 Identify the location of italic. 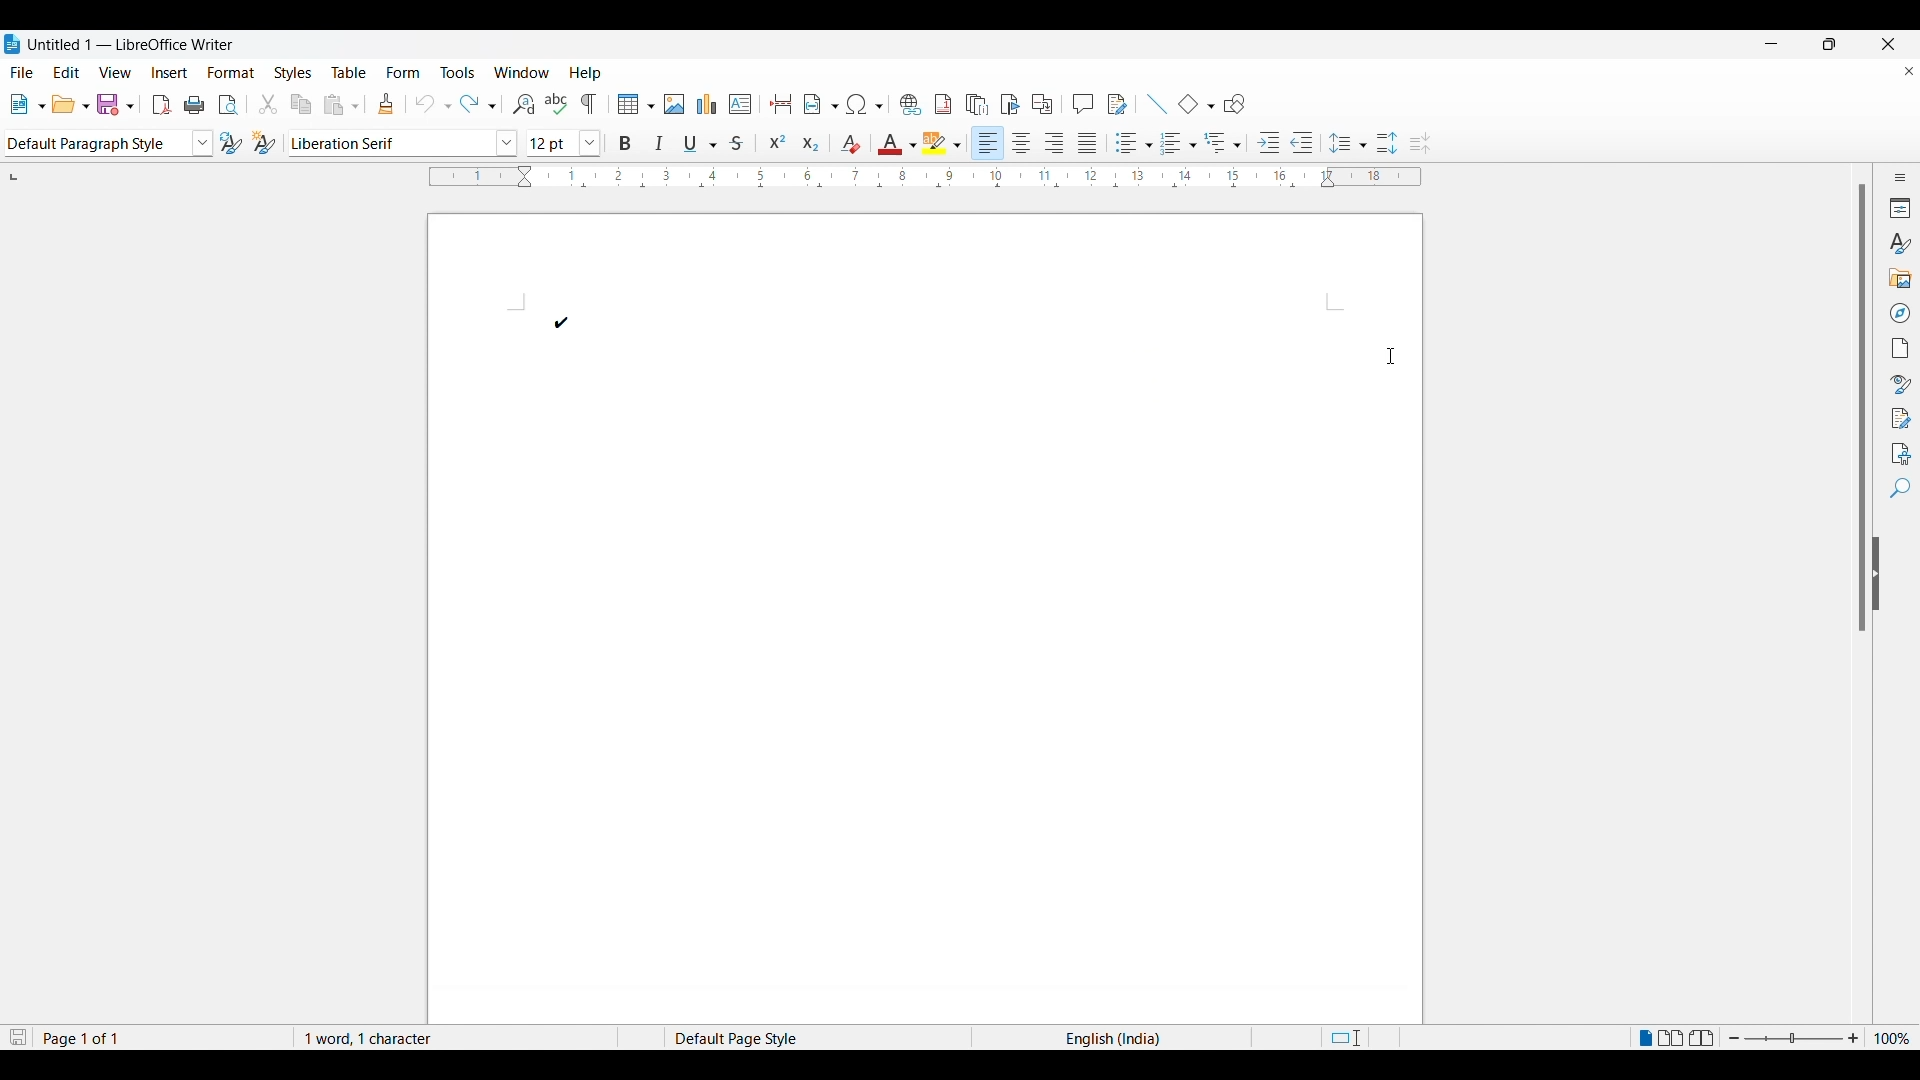
(662, 142).